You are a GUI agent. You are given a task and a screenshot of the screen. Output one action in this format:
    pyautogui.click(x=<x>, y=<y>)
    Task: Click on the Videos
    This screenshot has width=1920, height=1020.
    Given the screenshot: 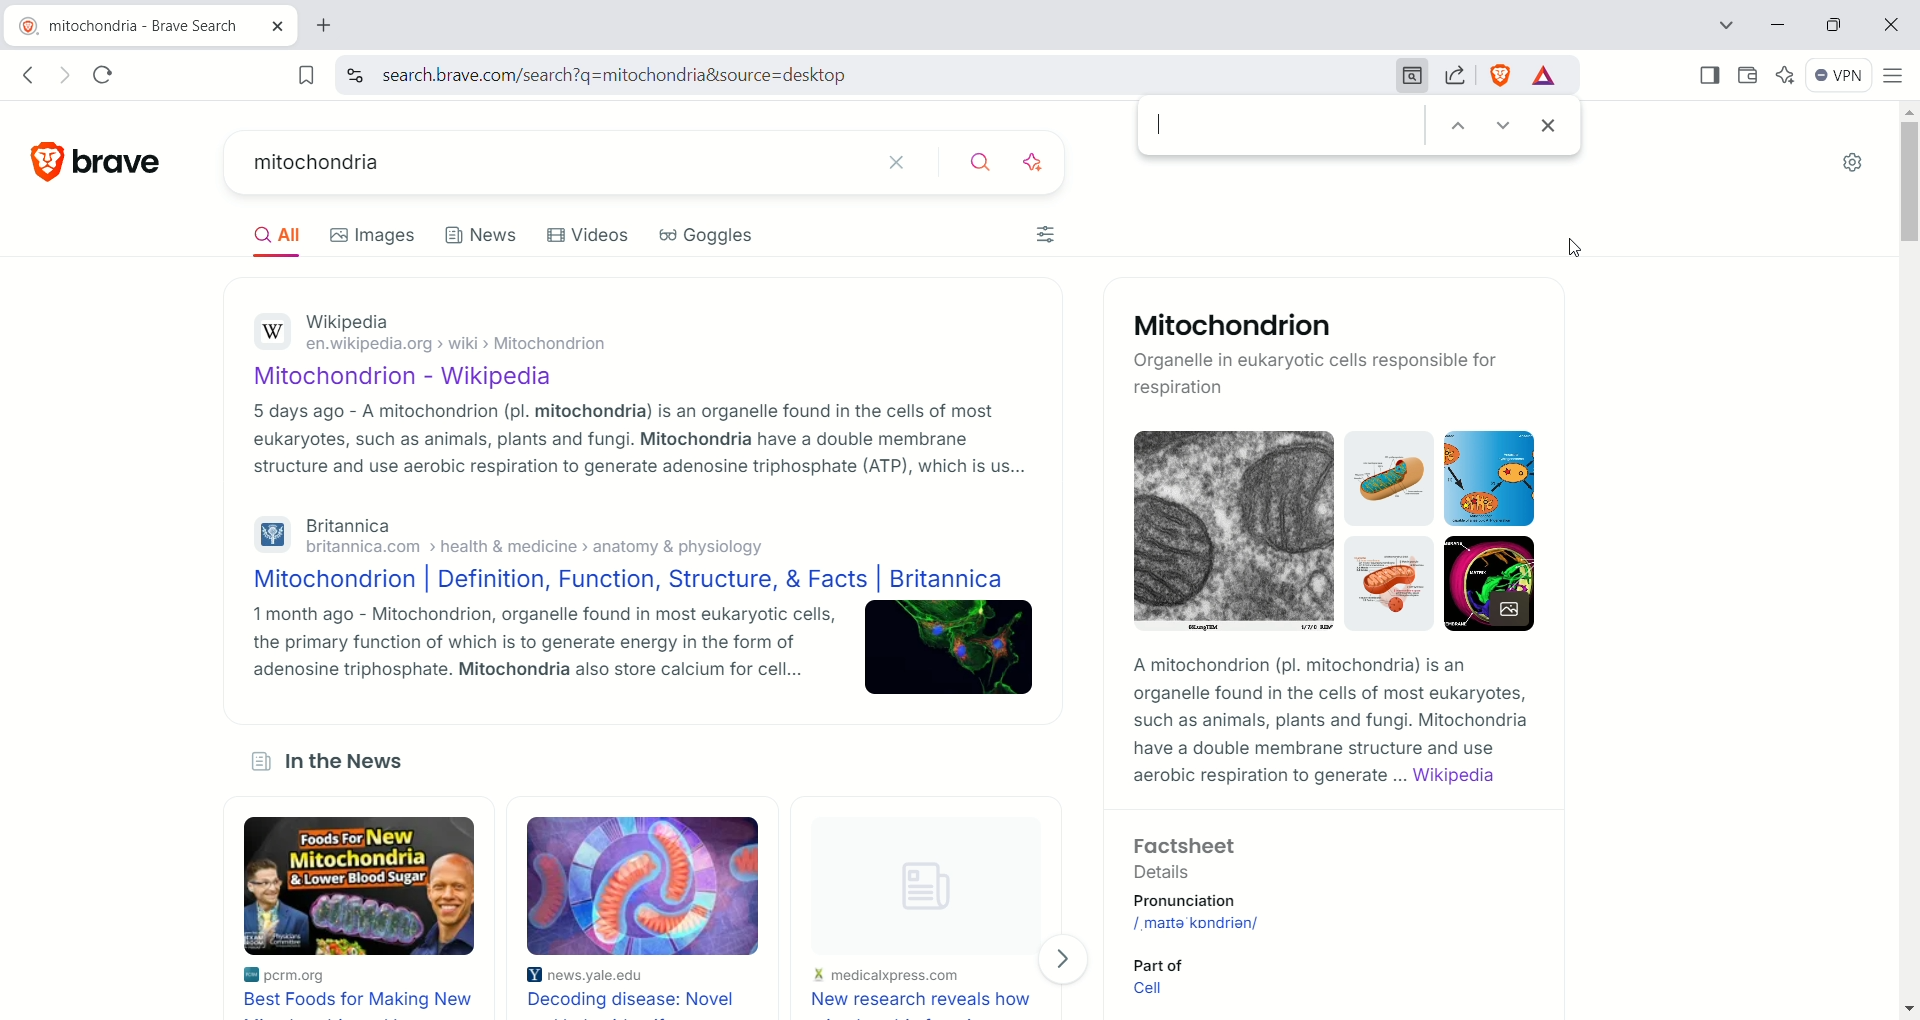 What is the action you would take?
    pyautogui.click(x=587, y=235)
    